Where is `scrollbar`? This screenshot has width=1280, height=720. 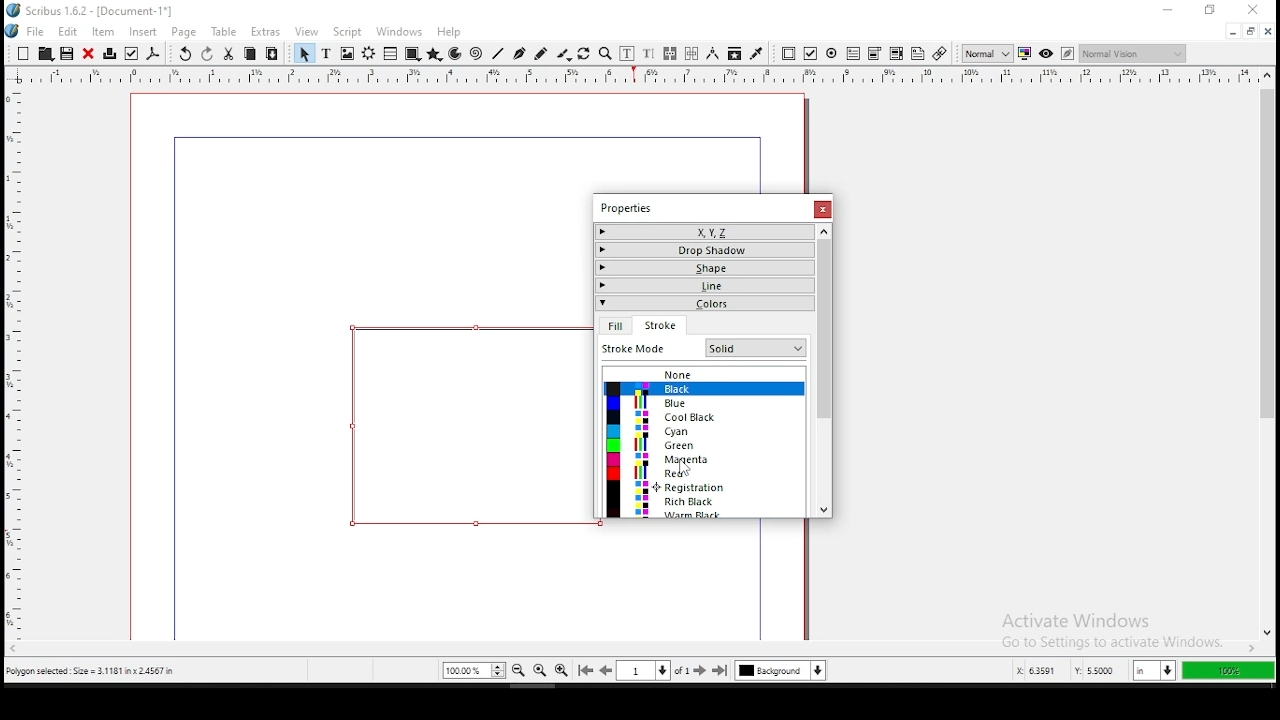 scrollbar is located at coordinates (811, 583).